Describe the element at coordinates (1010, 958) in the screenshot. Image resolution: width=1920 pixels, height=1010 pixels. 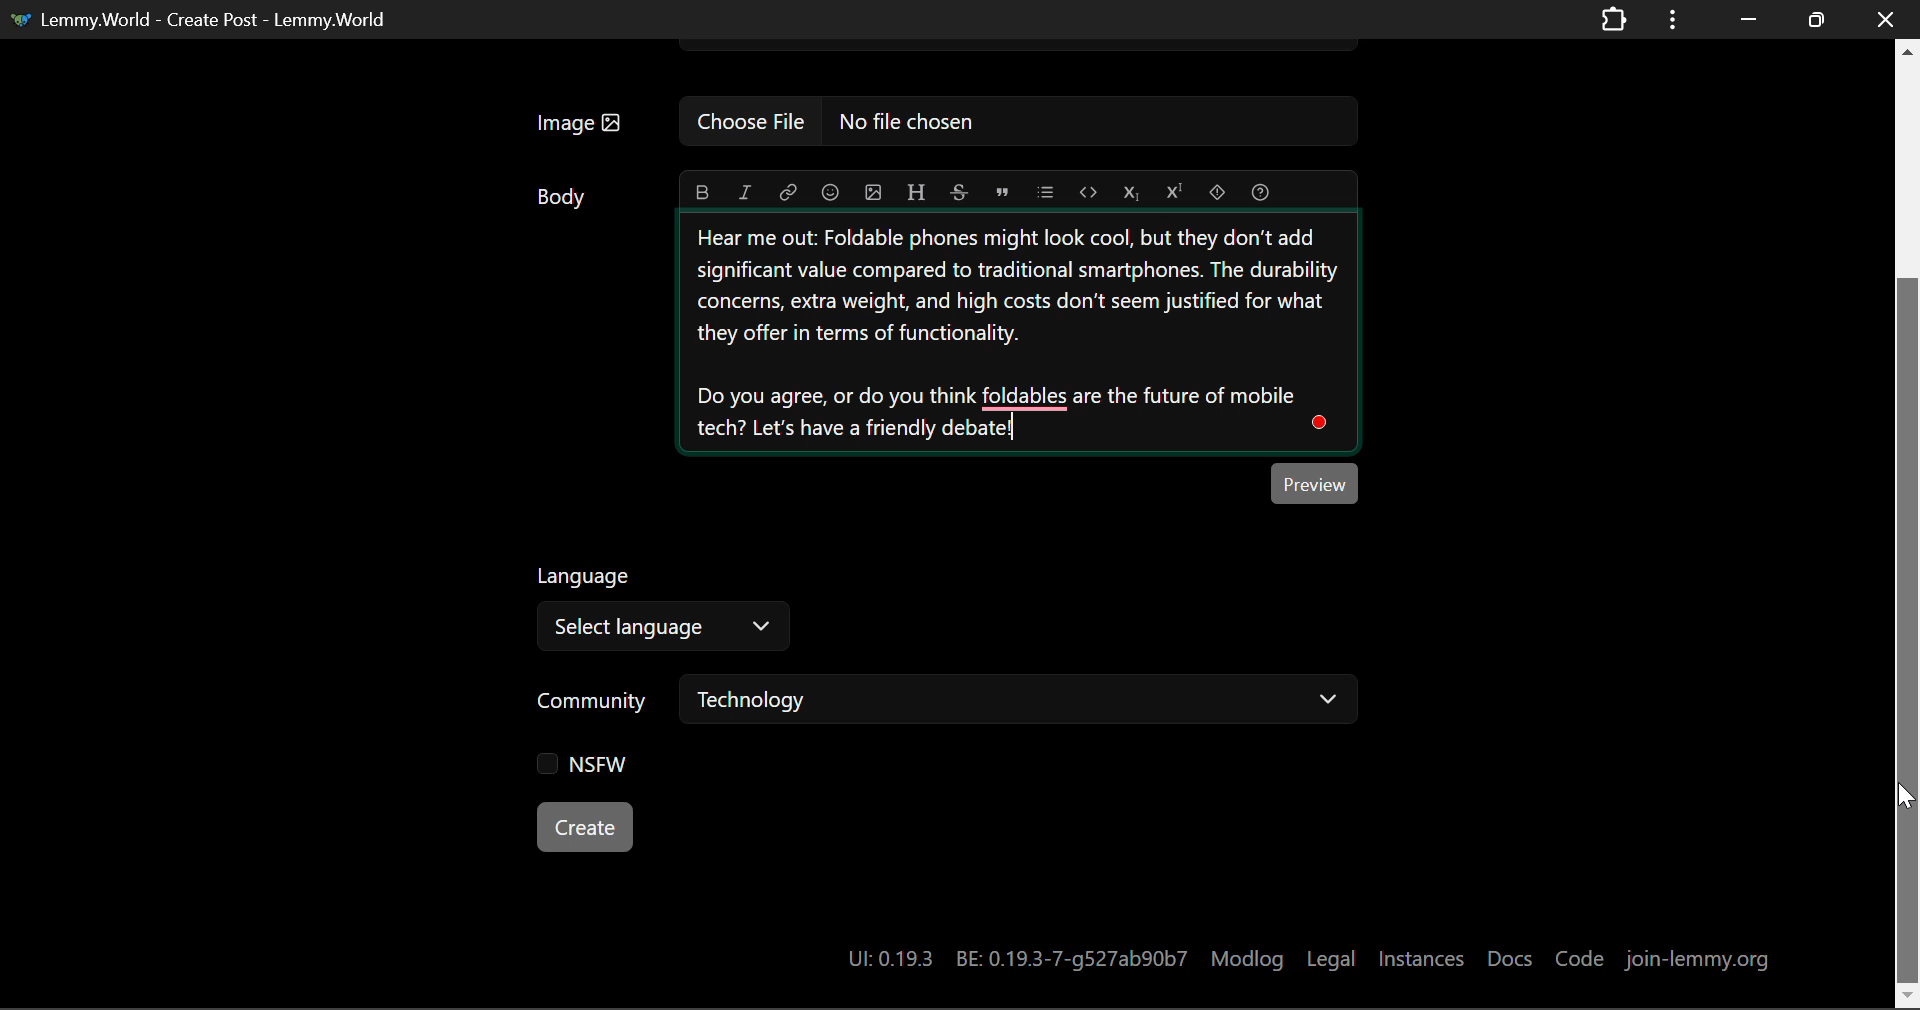
I see `System Details` at that location.